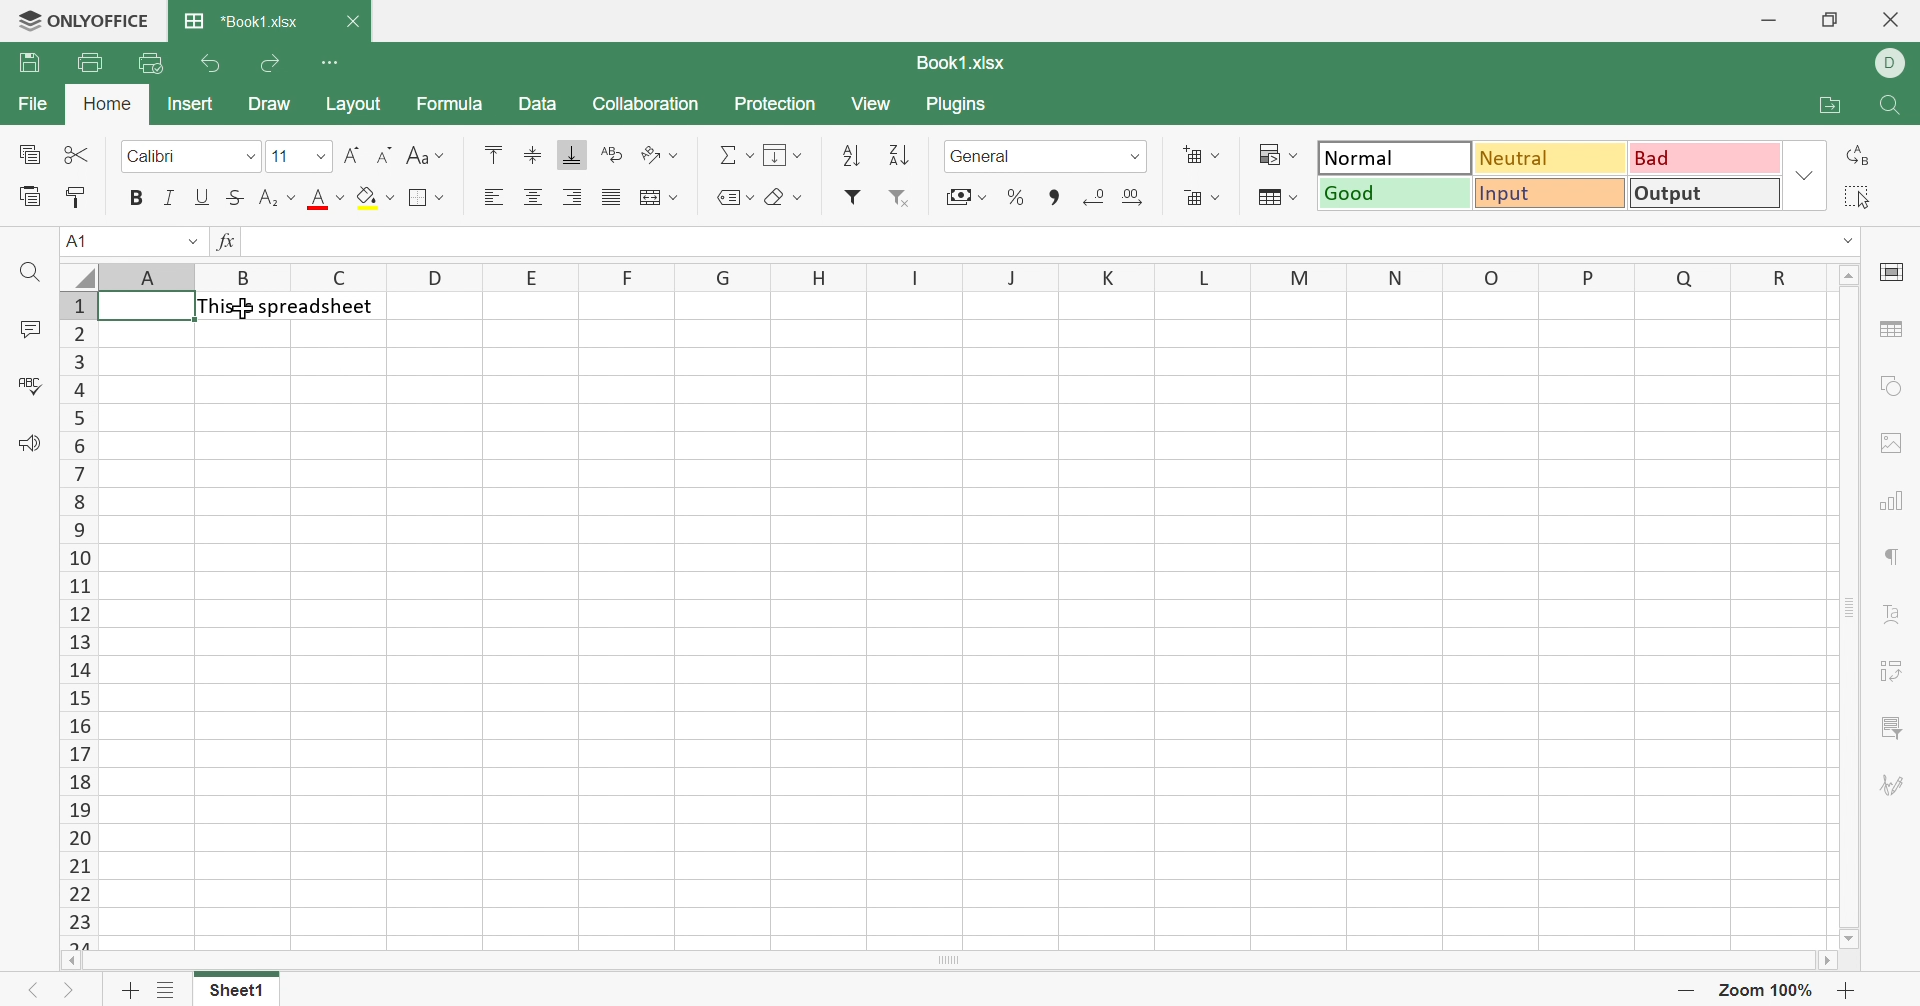  I want to click on shape settings, so click(1893, 386).